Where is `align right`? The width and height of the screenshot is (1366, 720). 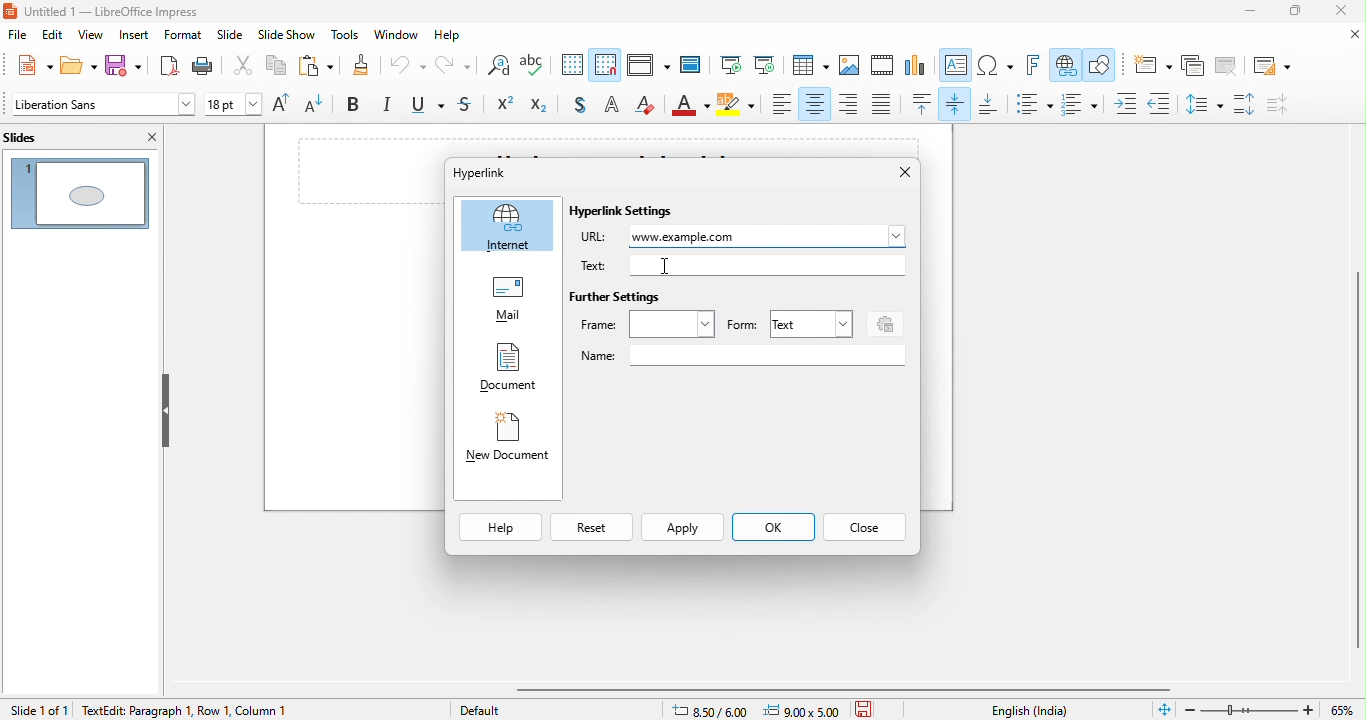 align right is located at coordinates (849, 103).